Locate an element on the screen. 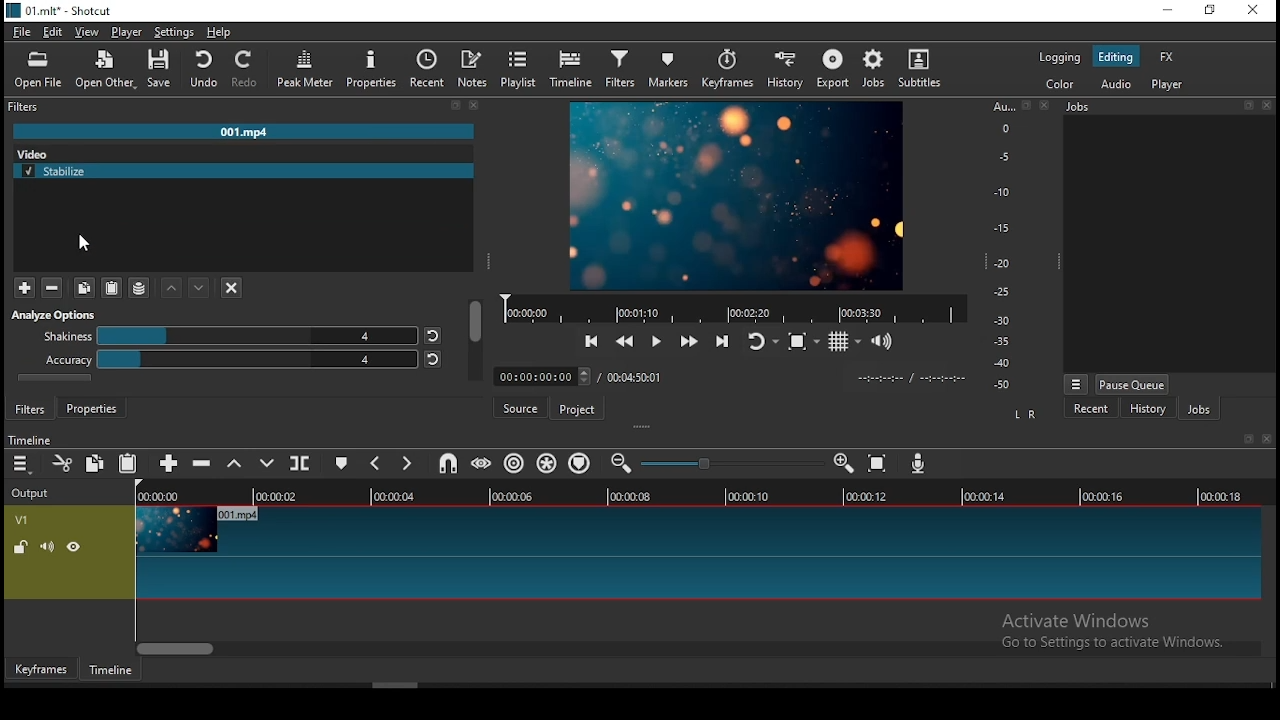 The width and height of the screenshot is (1280, 720). LR is located at coordinates (1025, 414).